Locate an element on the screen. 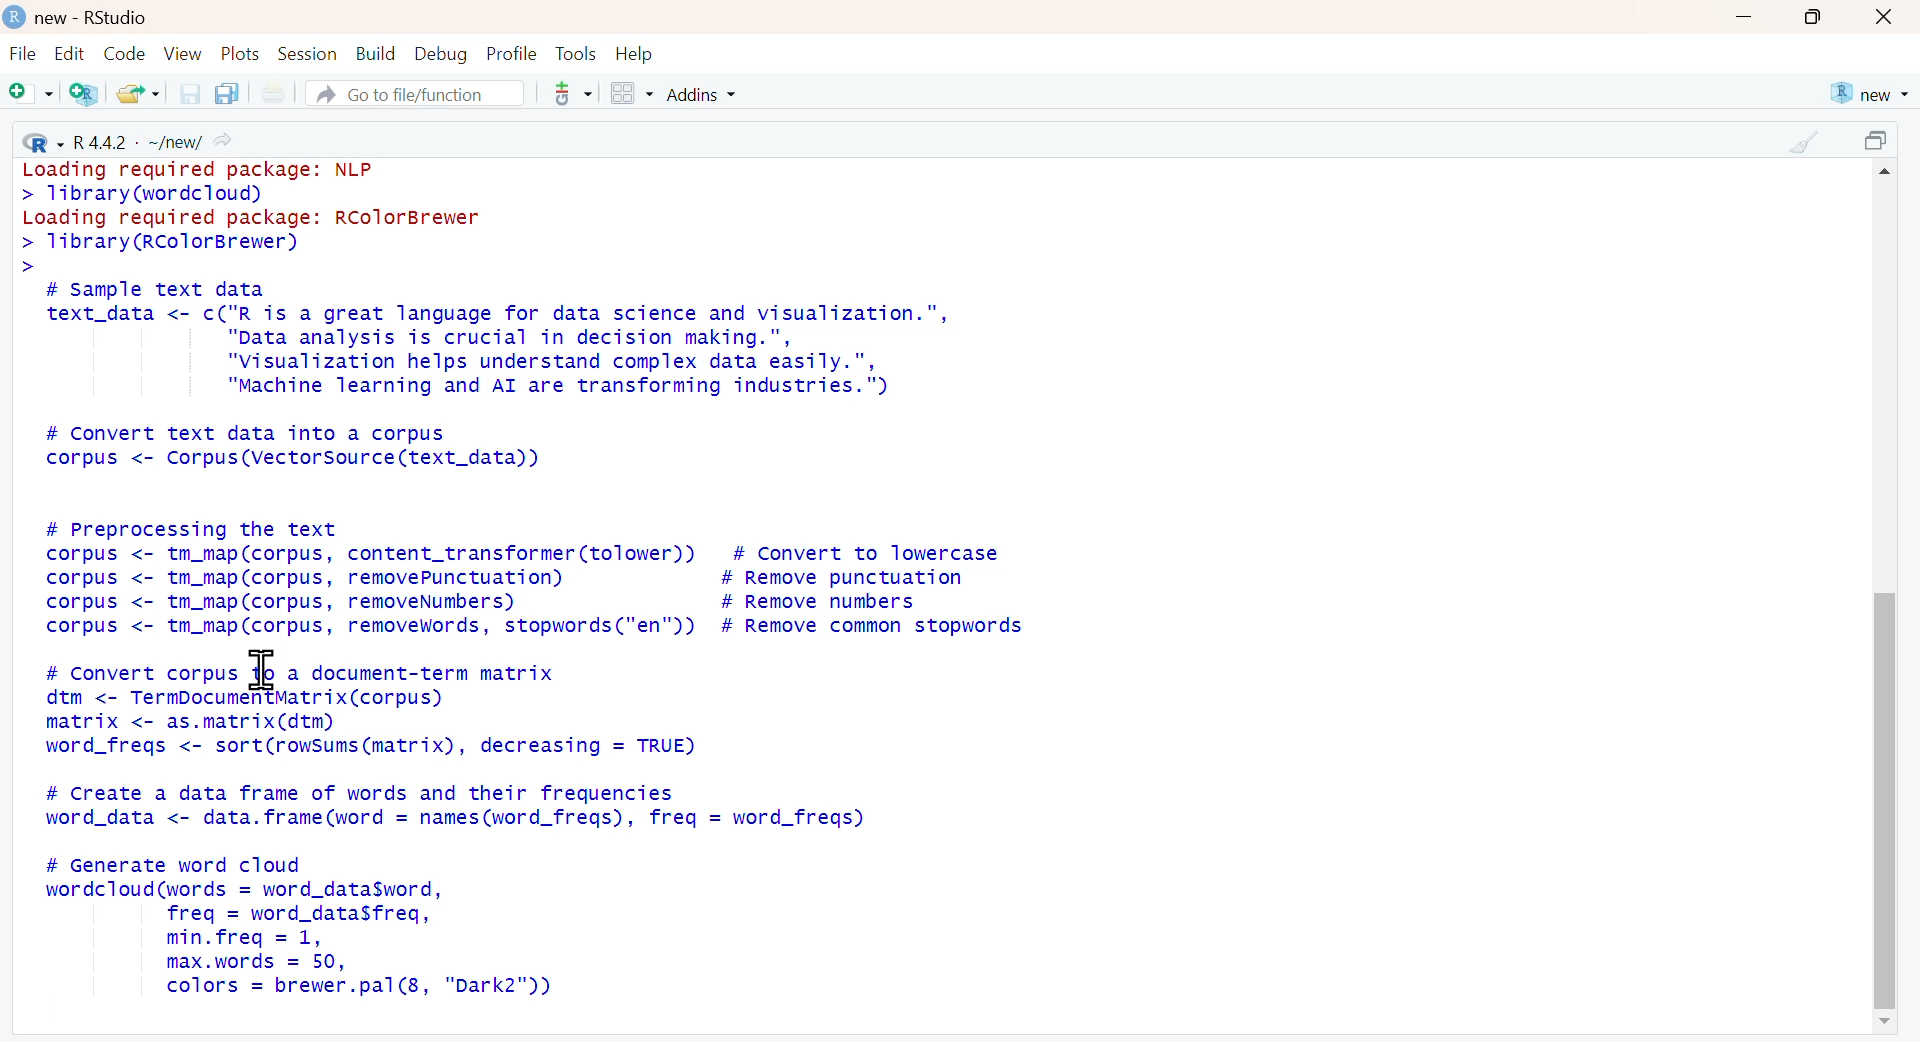 The height and width of the screenshot is (1042, 1920). maximize is located at coordinates (1881, 141).